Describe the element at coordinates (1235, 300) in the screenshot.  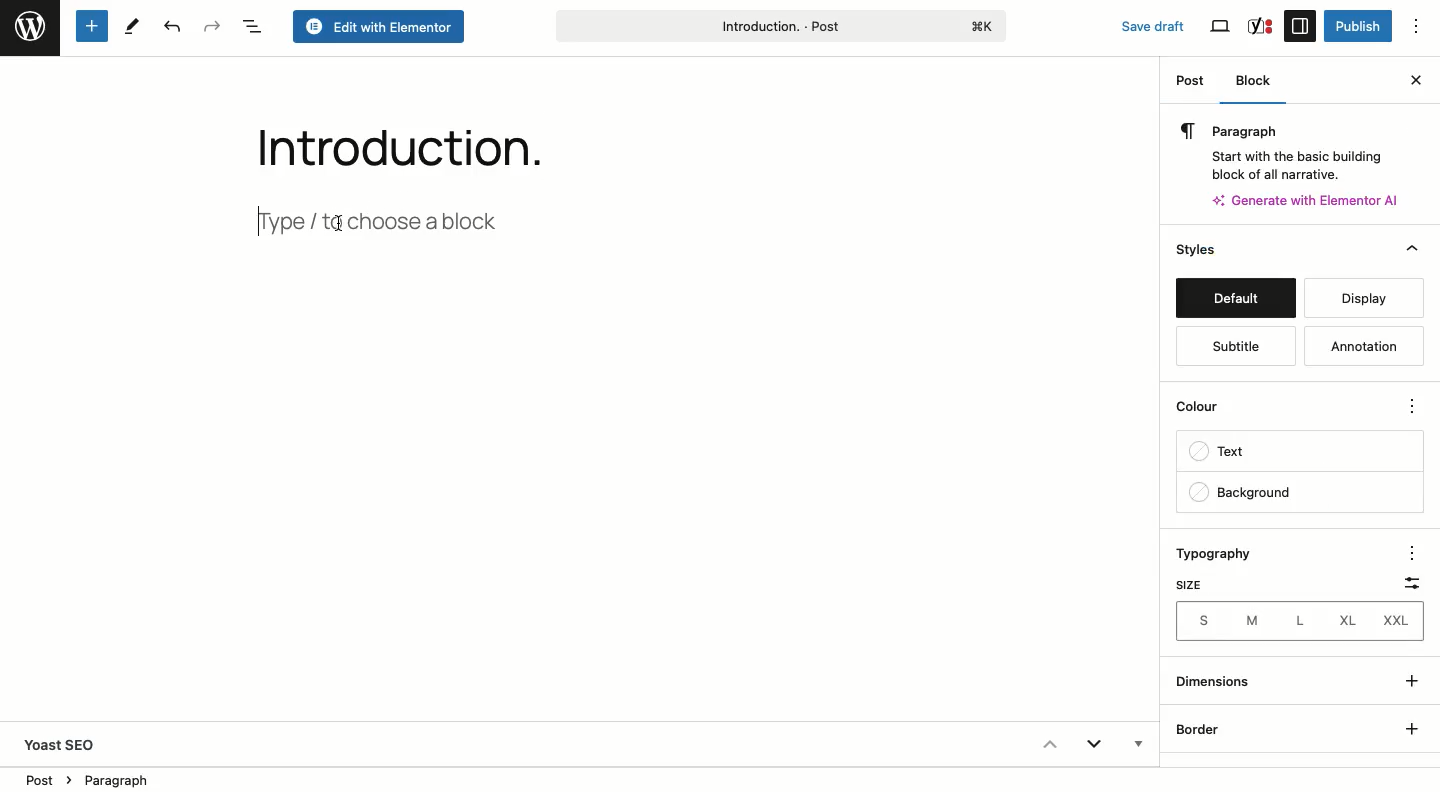
I see `Default` at that location.